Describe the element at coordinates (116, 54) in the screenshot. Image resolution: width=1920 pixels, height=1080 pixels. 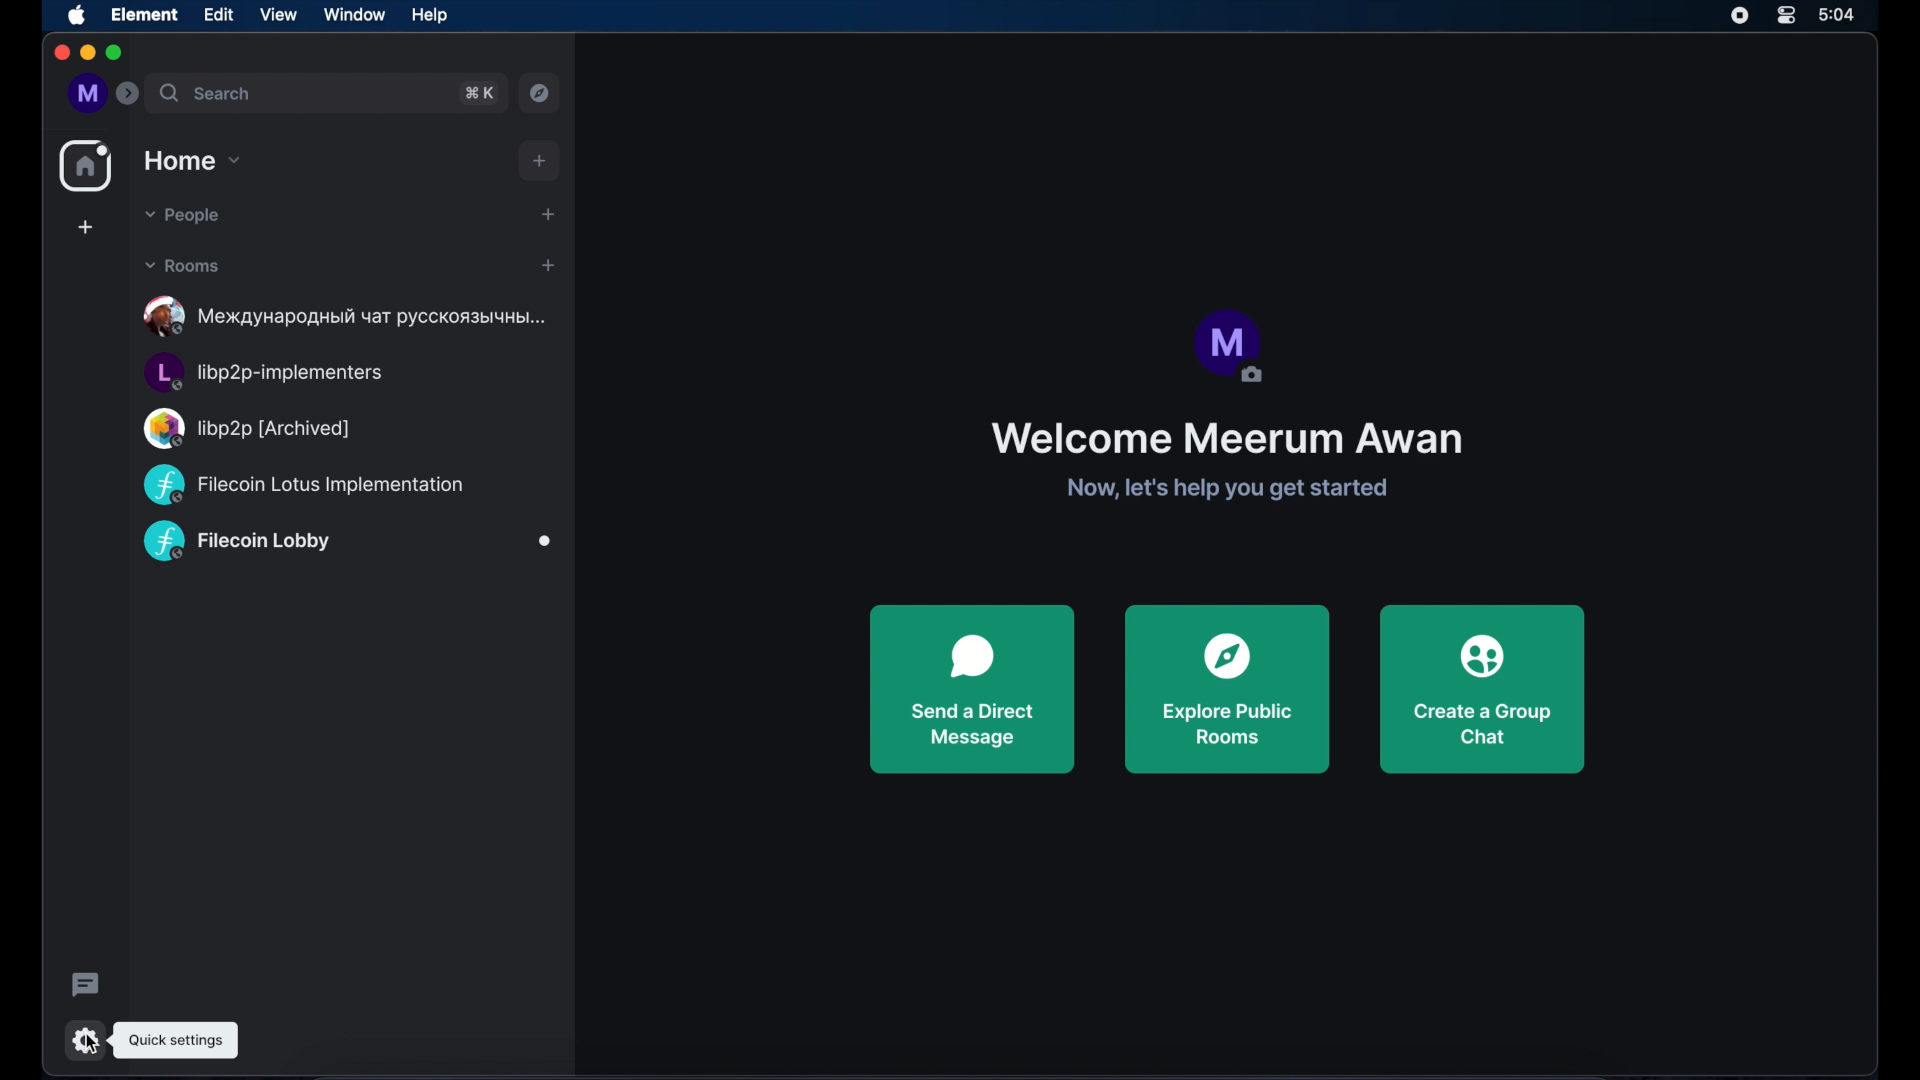
I see `maximize` at that location.